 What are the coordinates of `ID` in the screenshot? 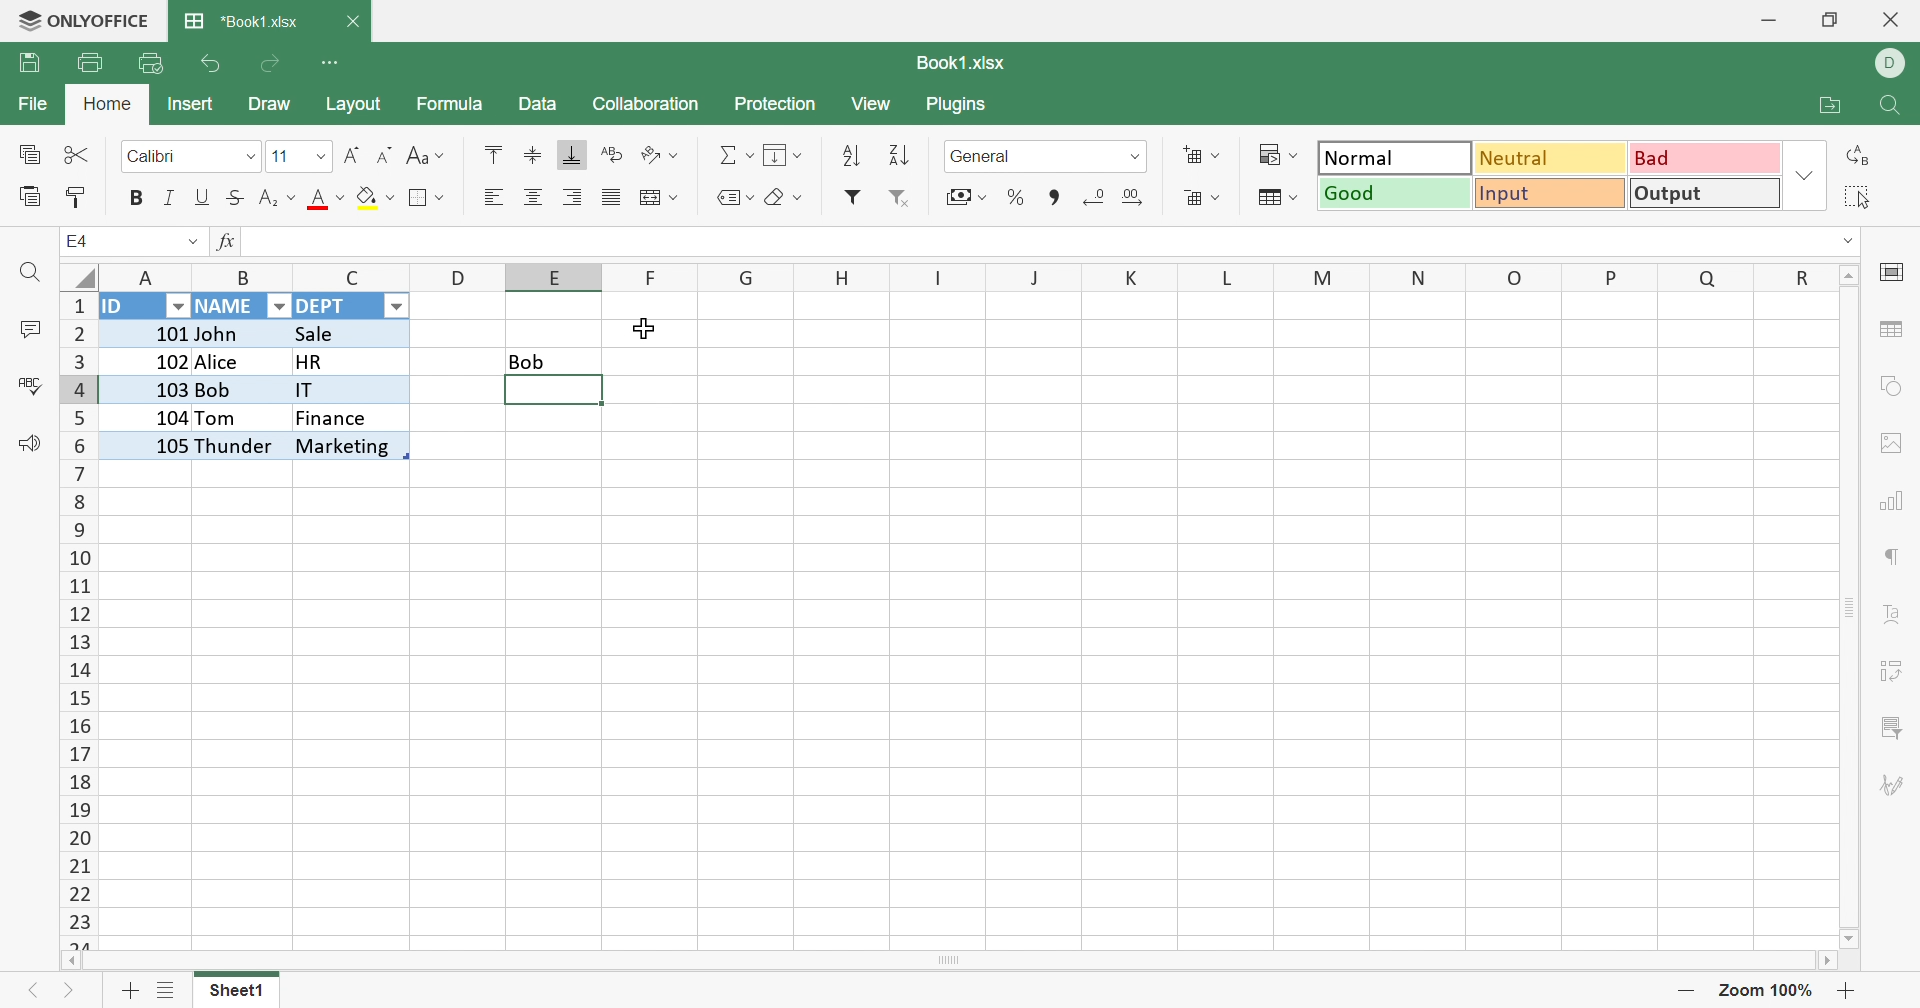 It's located at (261, 241).